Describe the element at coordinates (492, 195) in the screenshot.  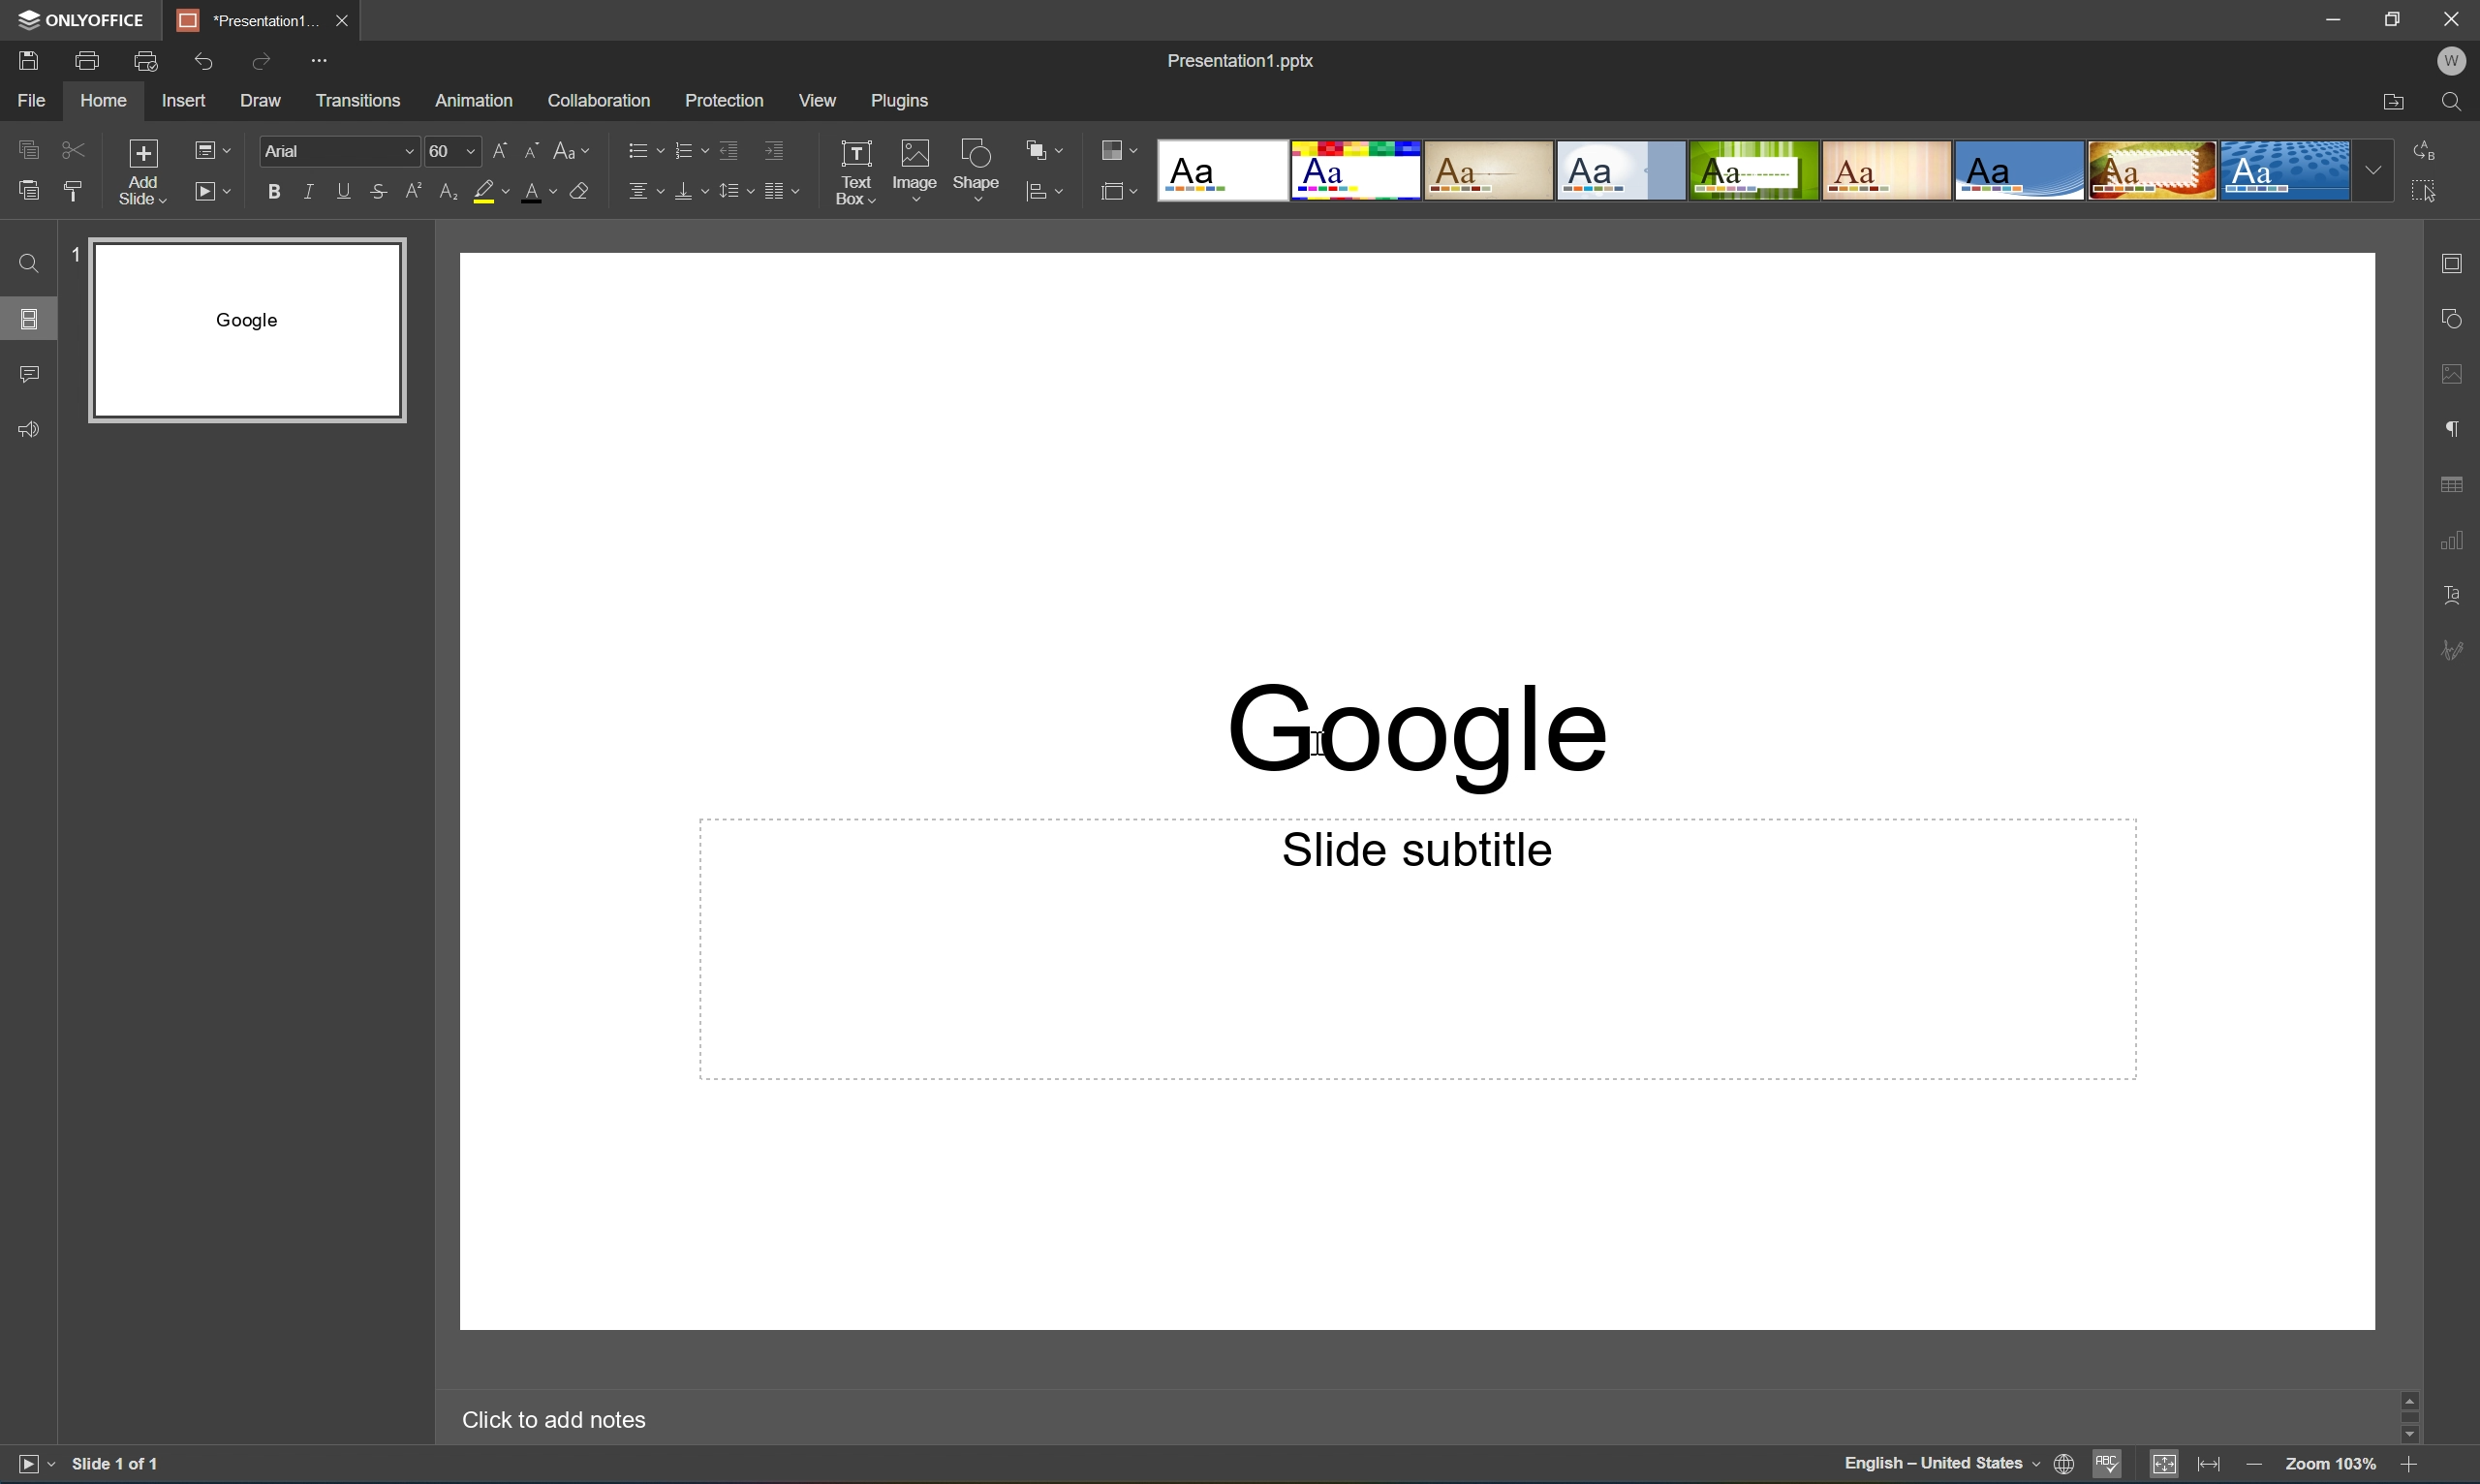
I see `Highlight color` at that location.